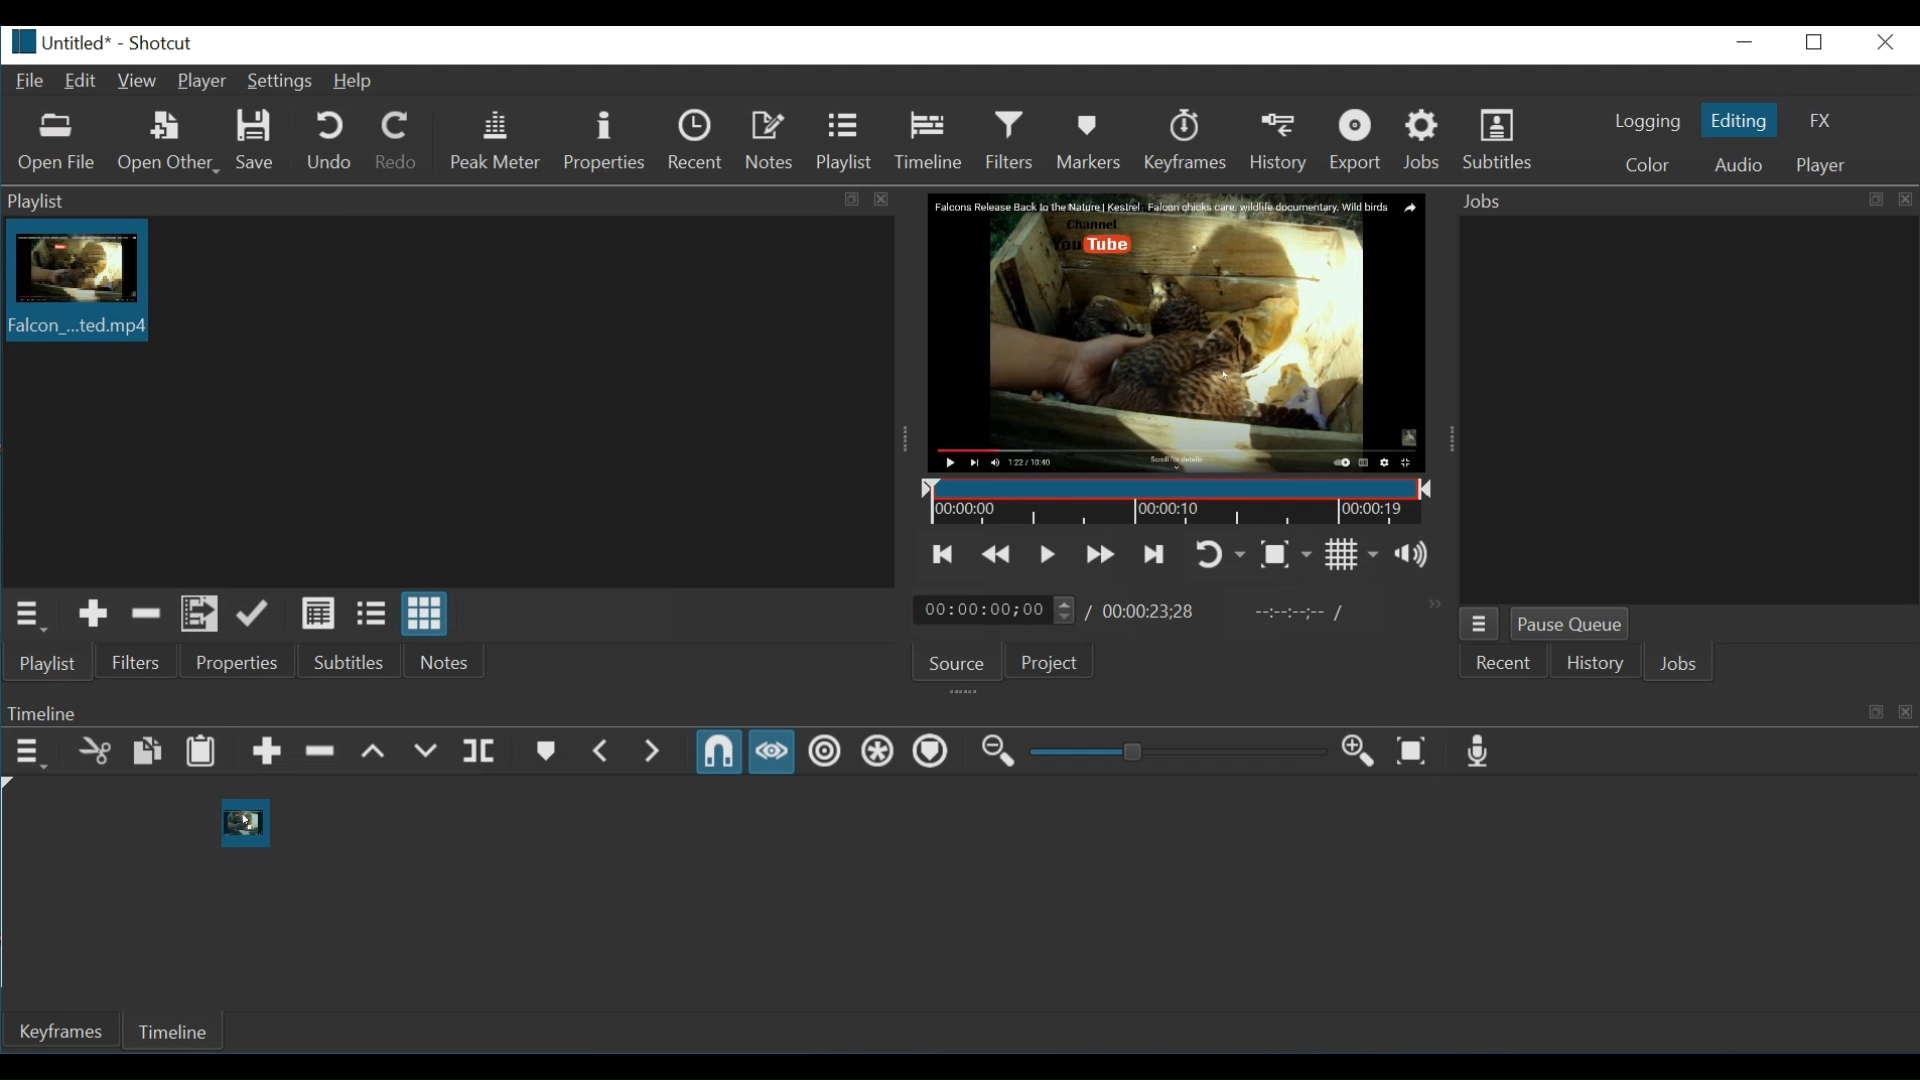 The height and width of the screenshot is (1080, 1920). Describe the element at coordinates (1283, 140) in the screenshot. I see `History` at that location.